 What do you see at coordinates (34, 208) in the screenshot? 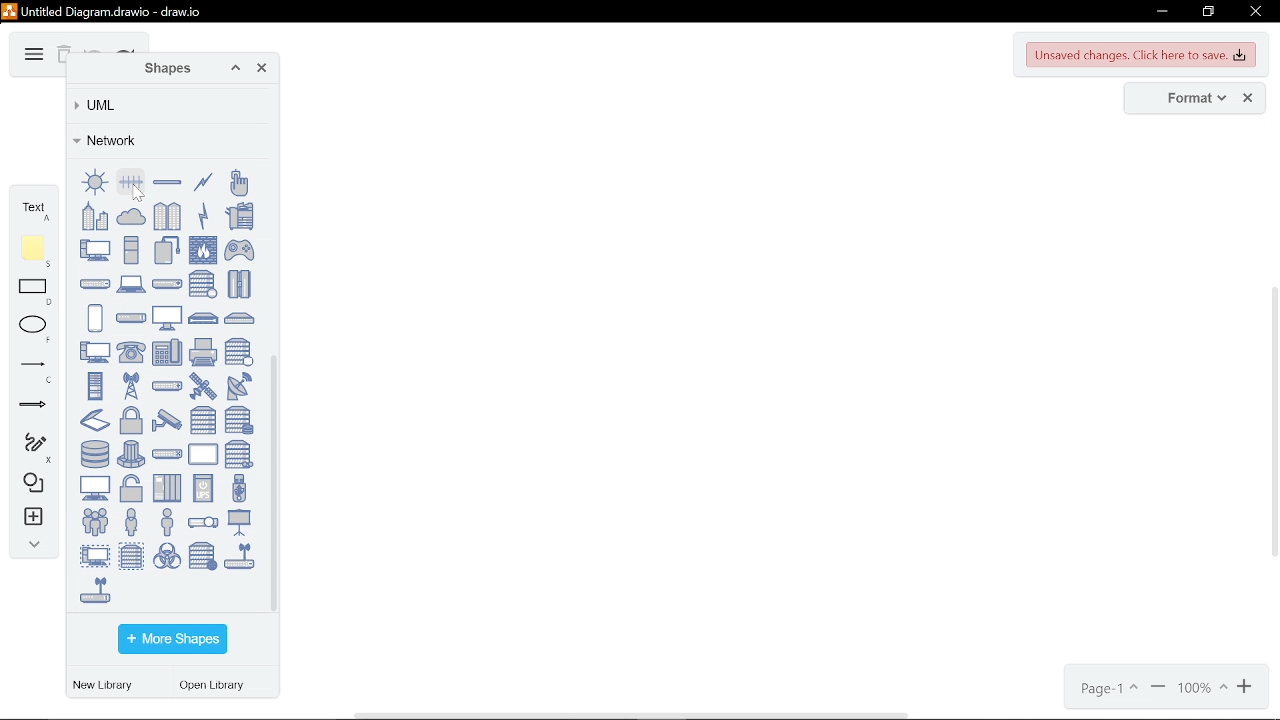
I see `text` at bounding box center [34, 208].